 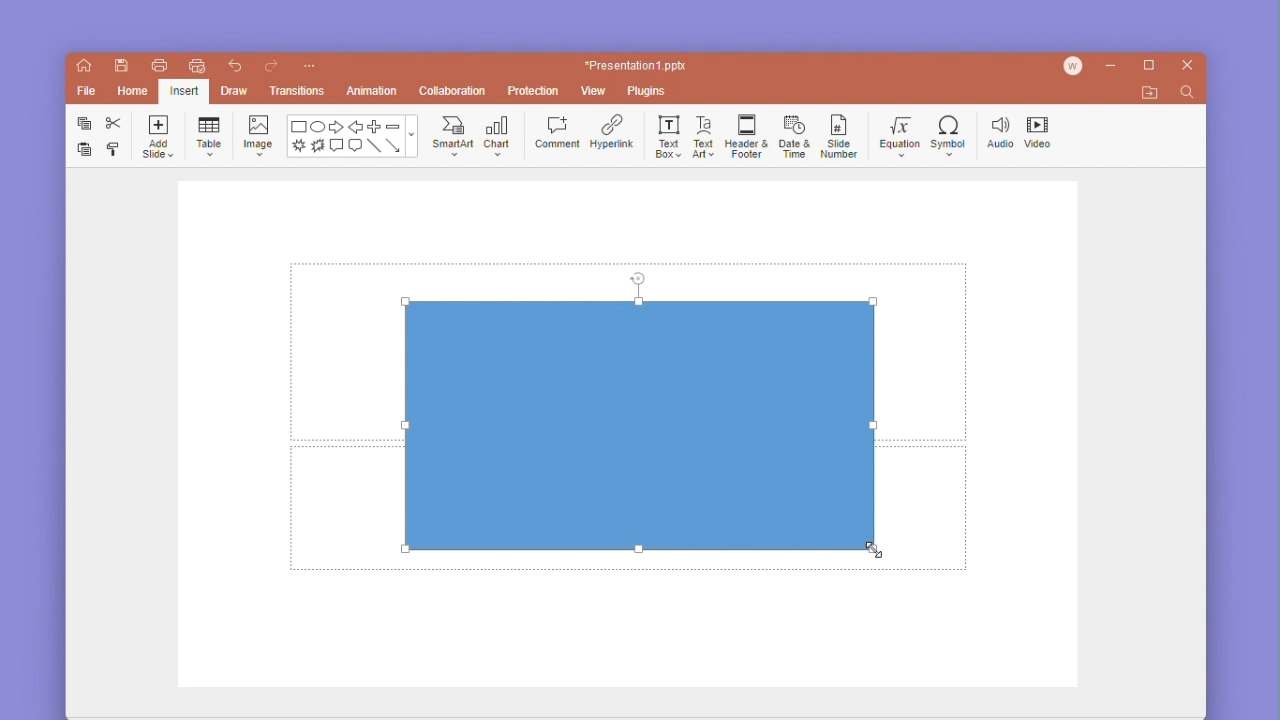 I want to click on arrow line, so click(x=395, y=147).